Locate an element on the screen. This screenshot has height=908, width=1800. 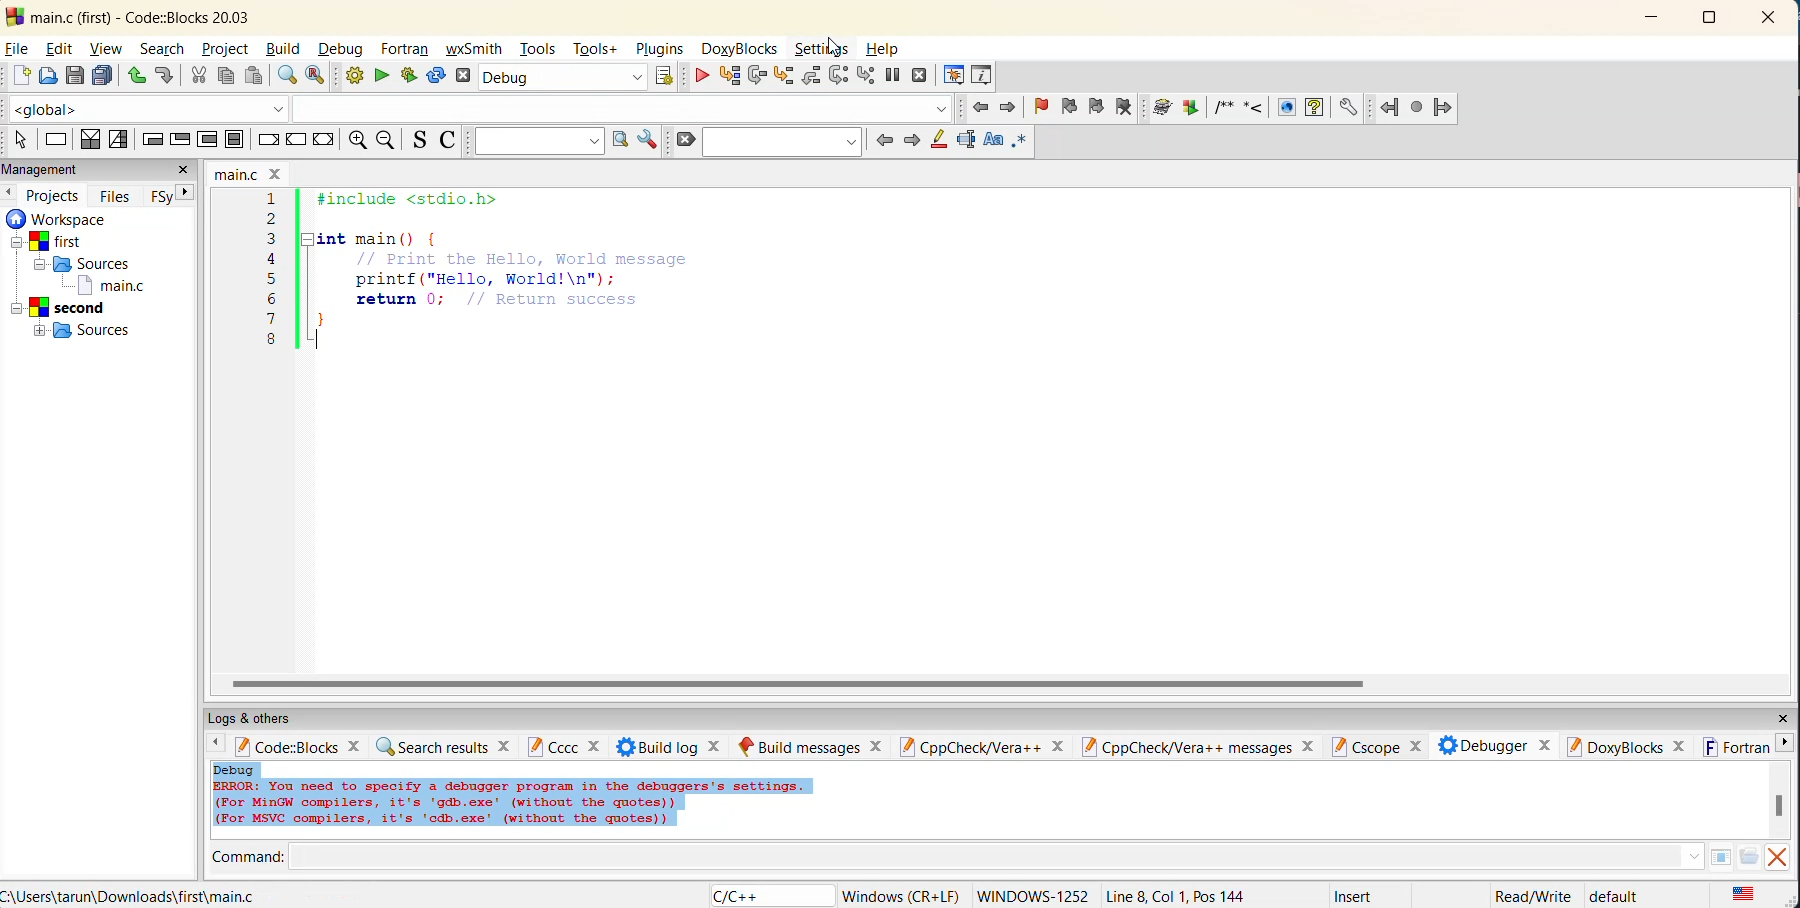
help is located at coordinates (884, 49).